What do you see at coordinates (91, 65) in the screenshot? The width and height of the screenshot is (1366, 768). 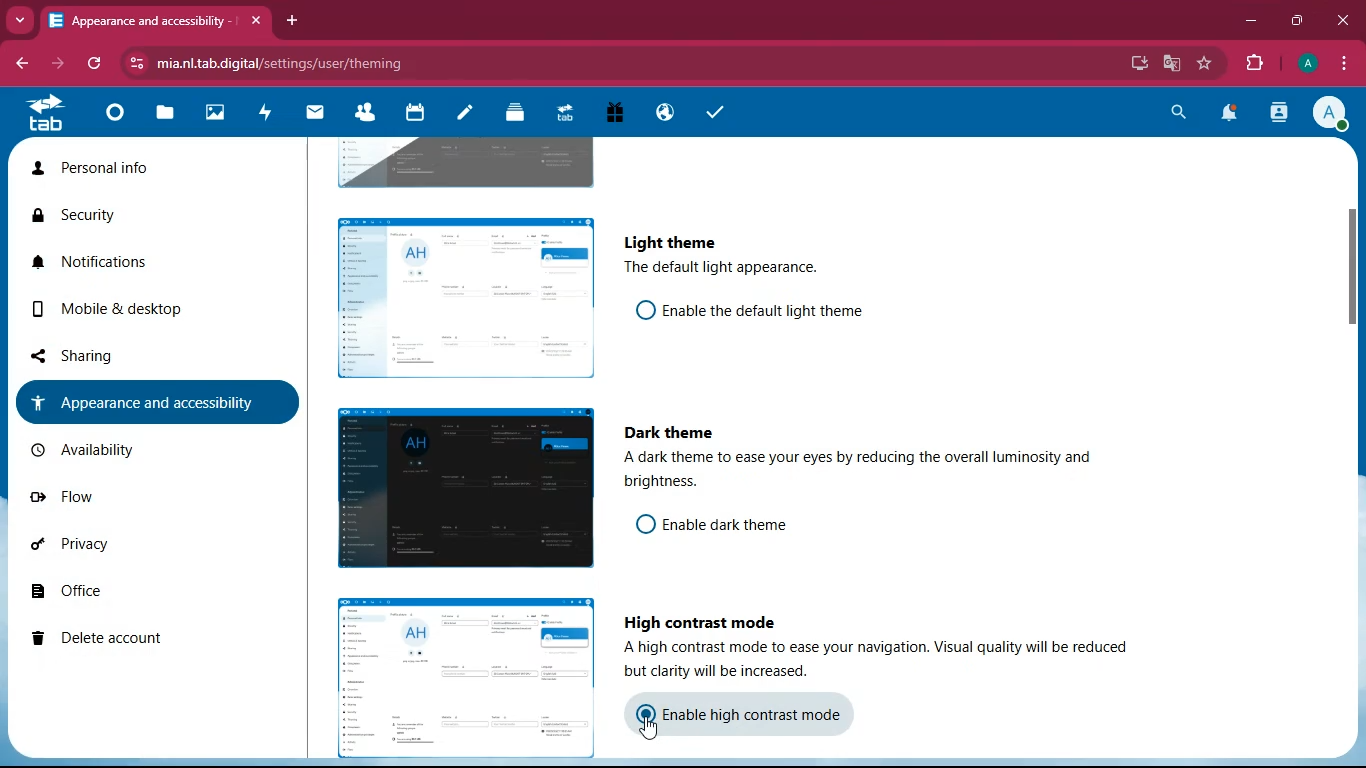 I see `refresh` at bounding box center [91, 65].